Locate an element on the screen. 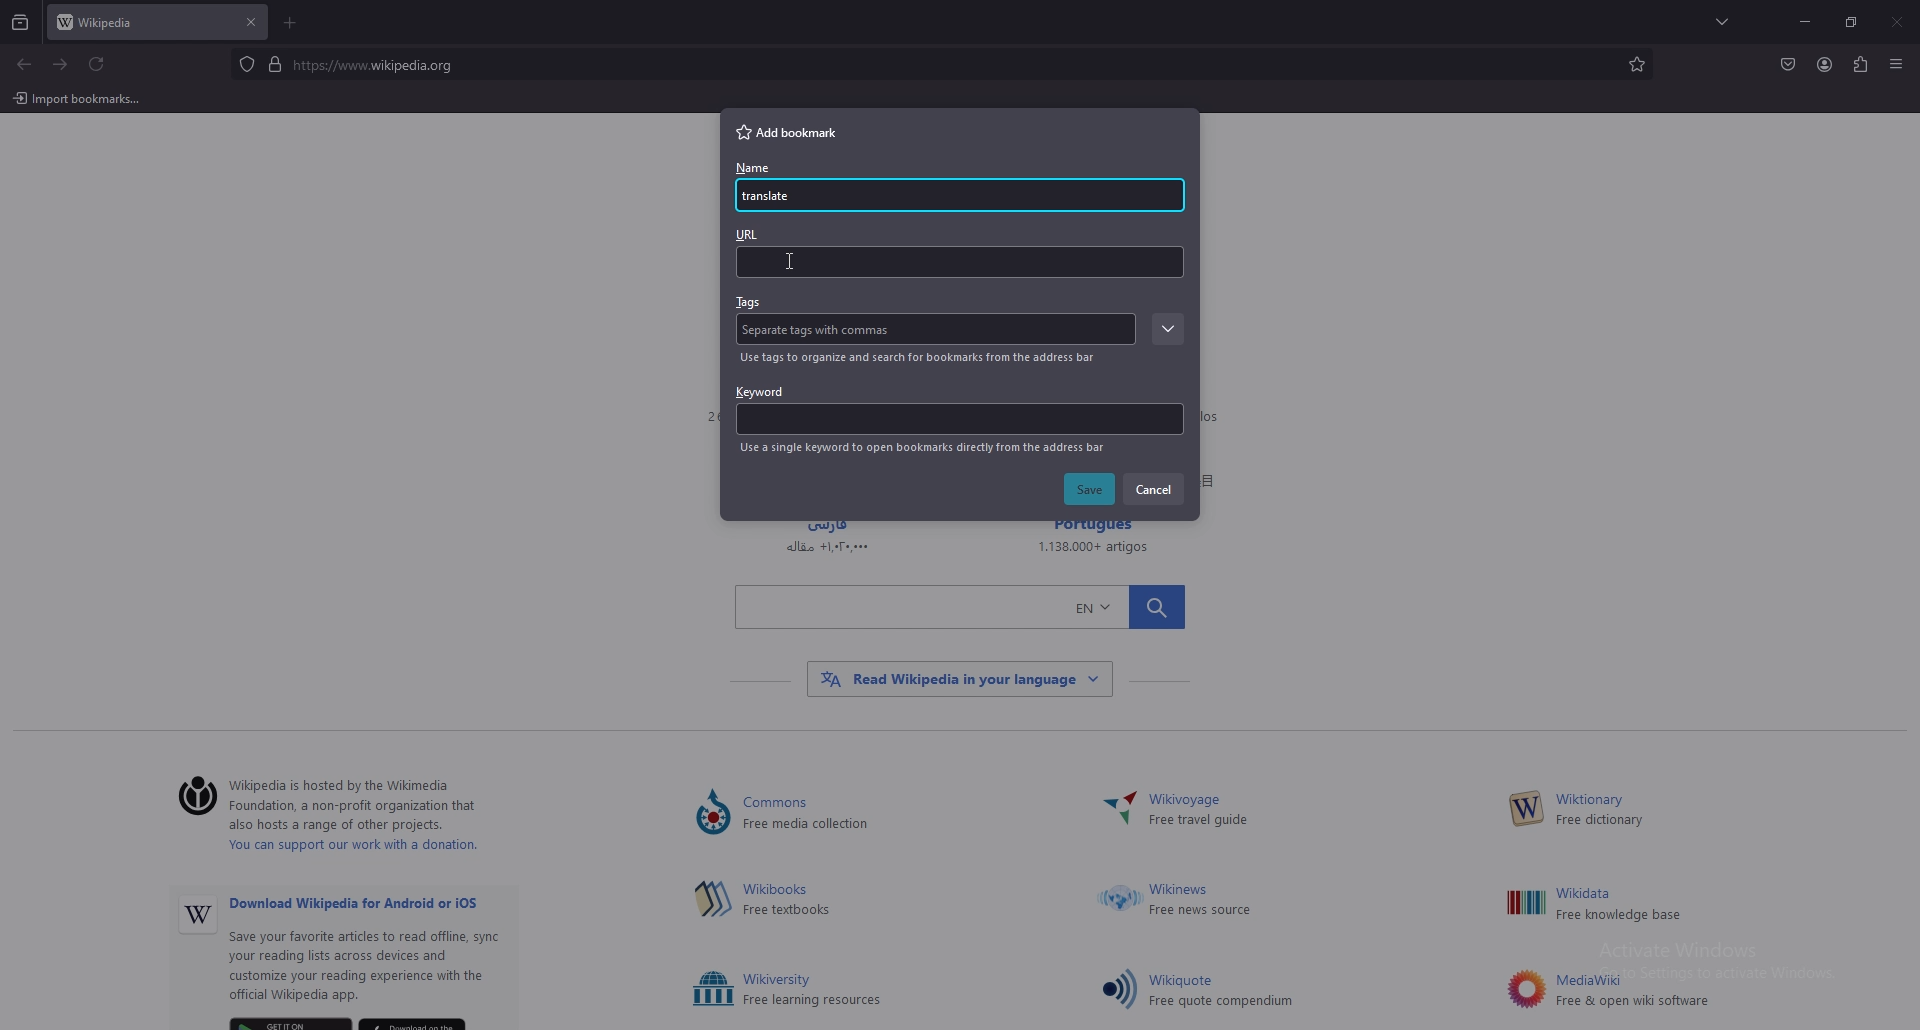  © is located at coordinates (190, 798).